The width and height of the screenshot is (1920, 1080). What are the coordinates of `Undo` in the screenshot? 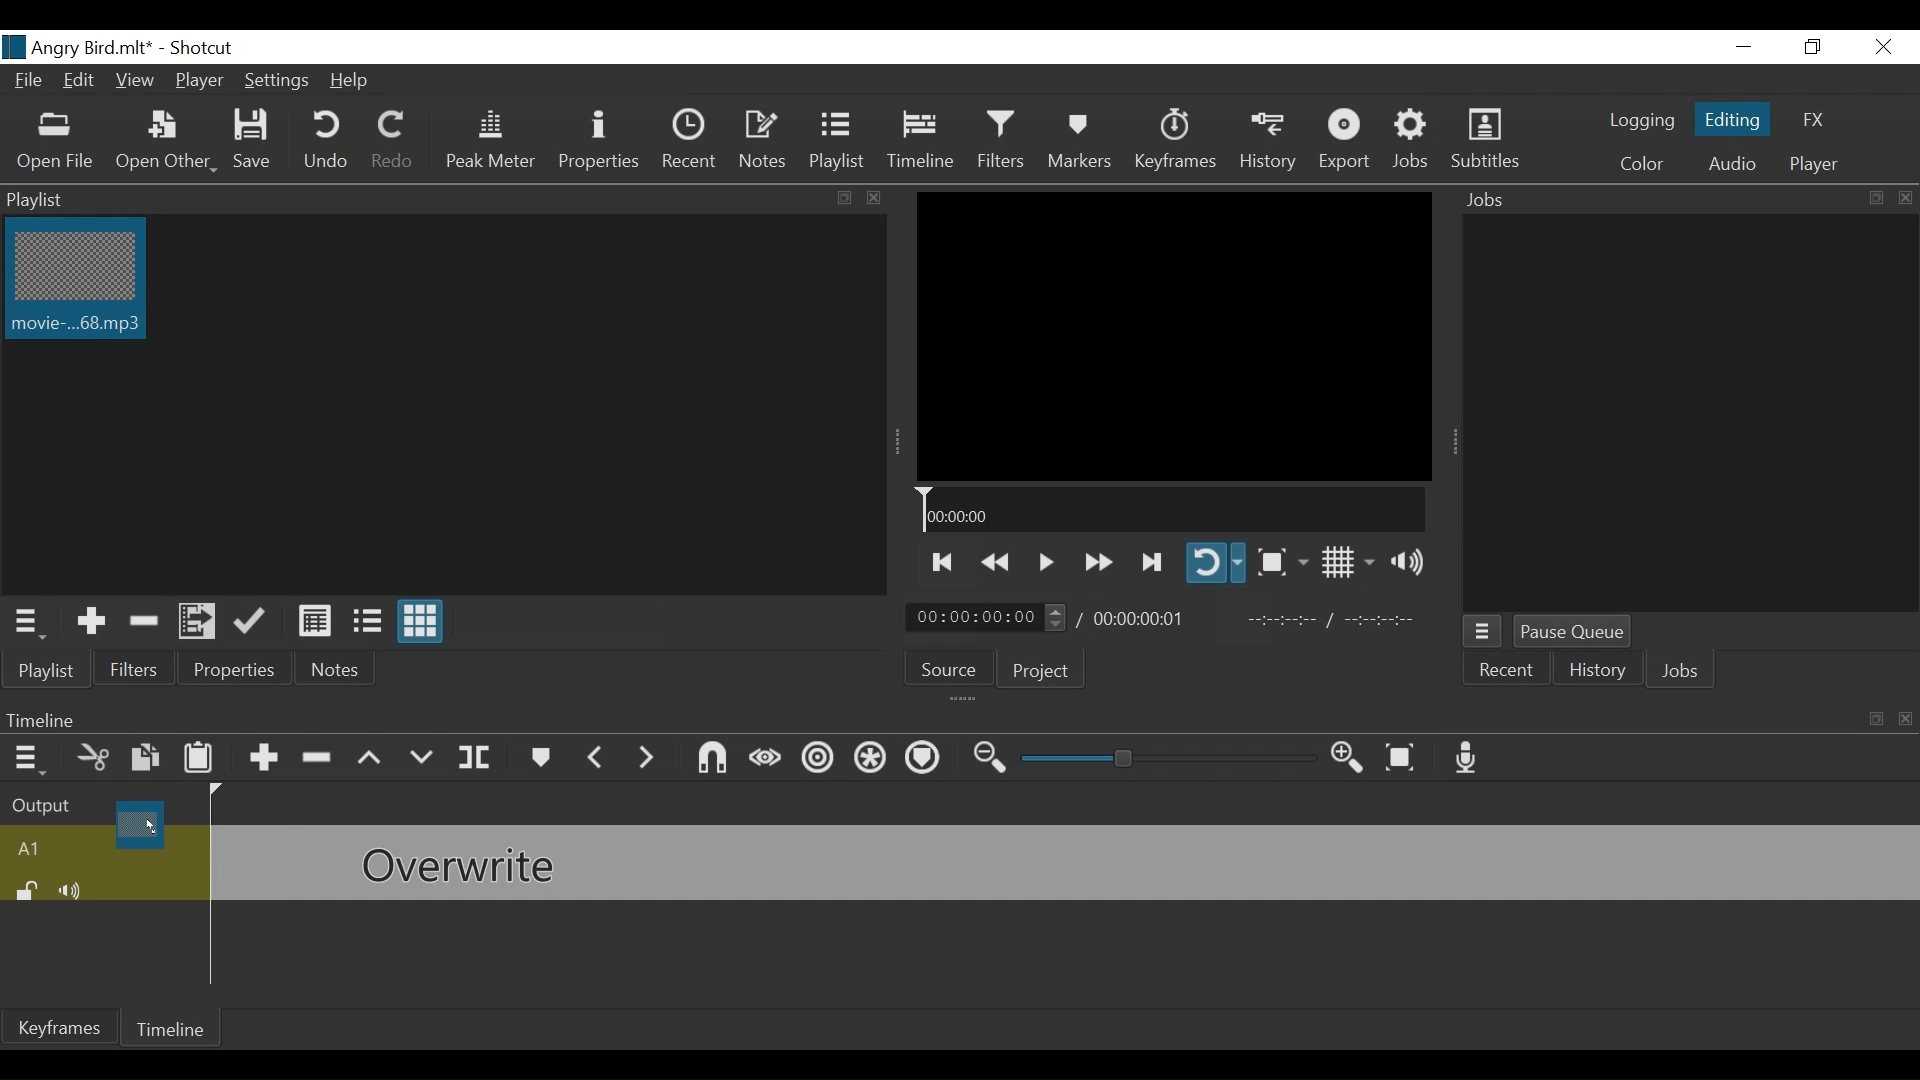 It's located at (326, 141).